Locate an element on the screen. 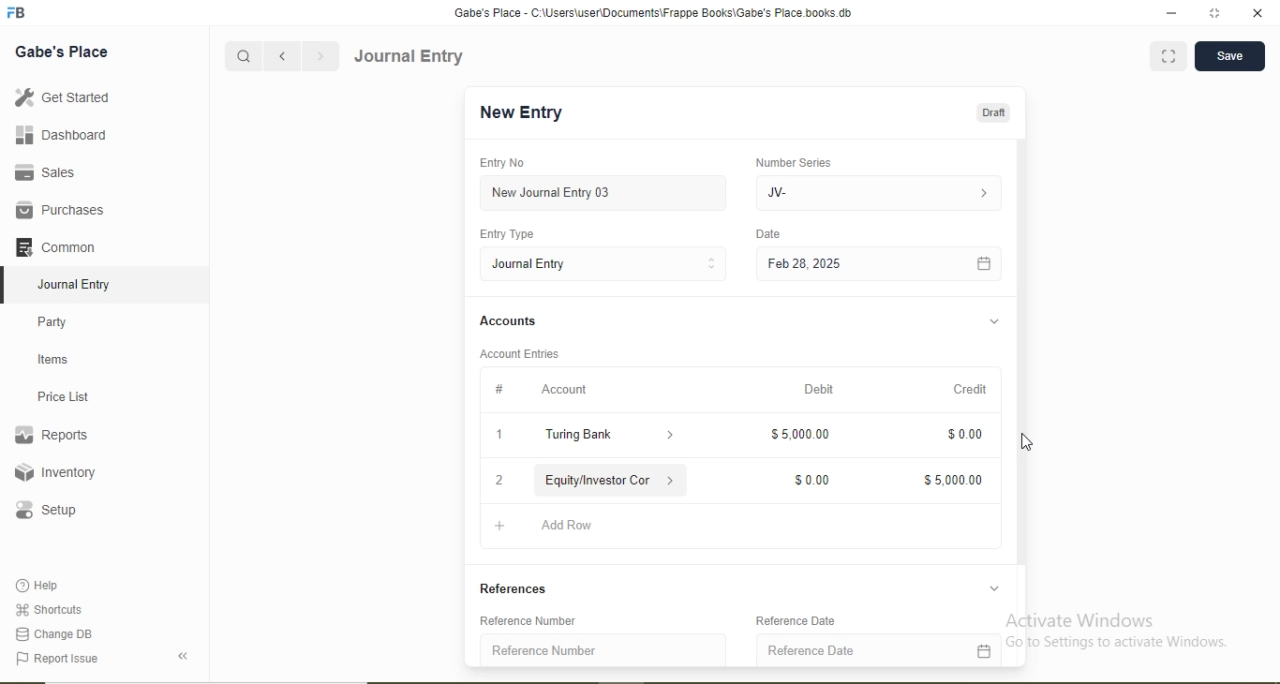 The image size is (1280, 684). Forward is located at coordinates (321, 56).